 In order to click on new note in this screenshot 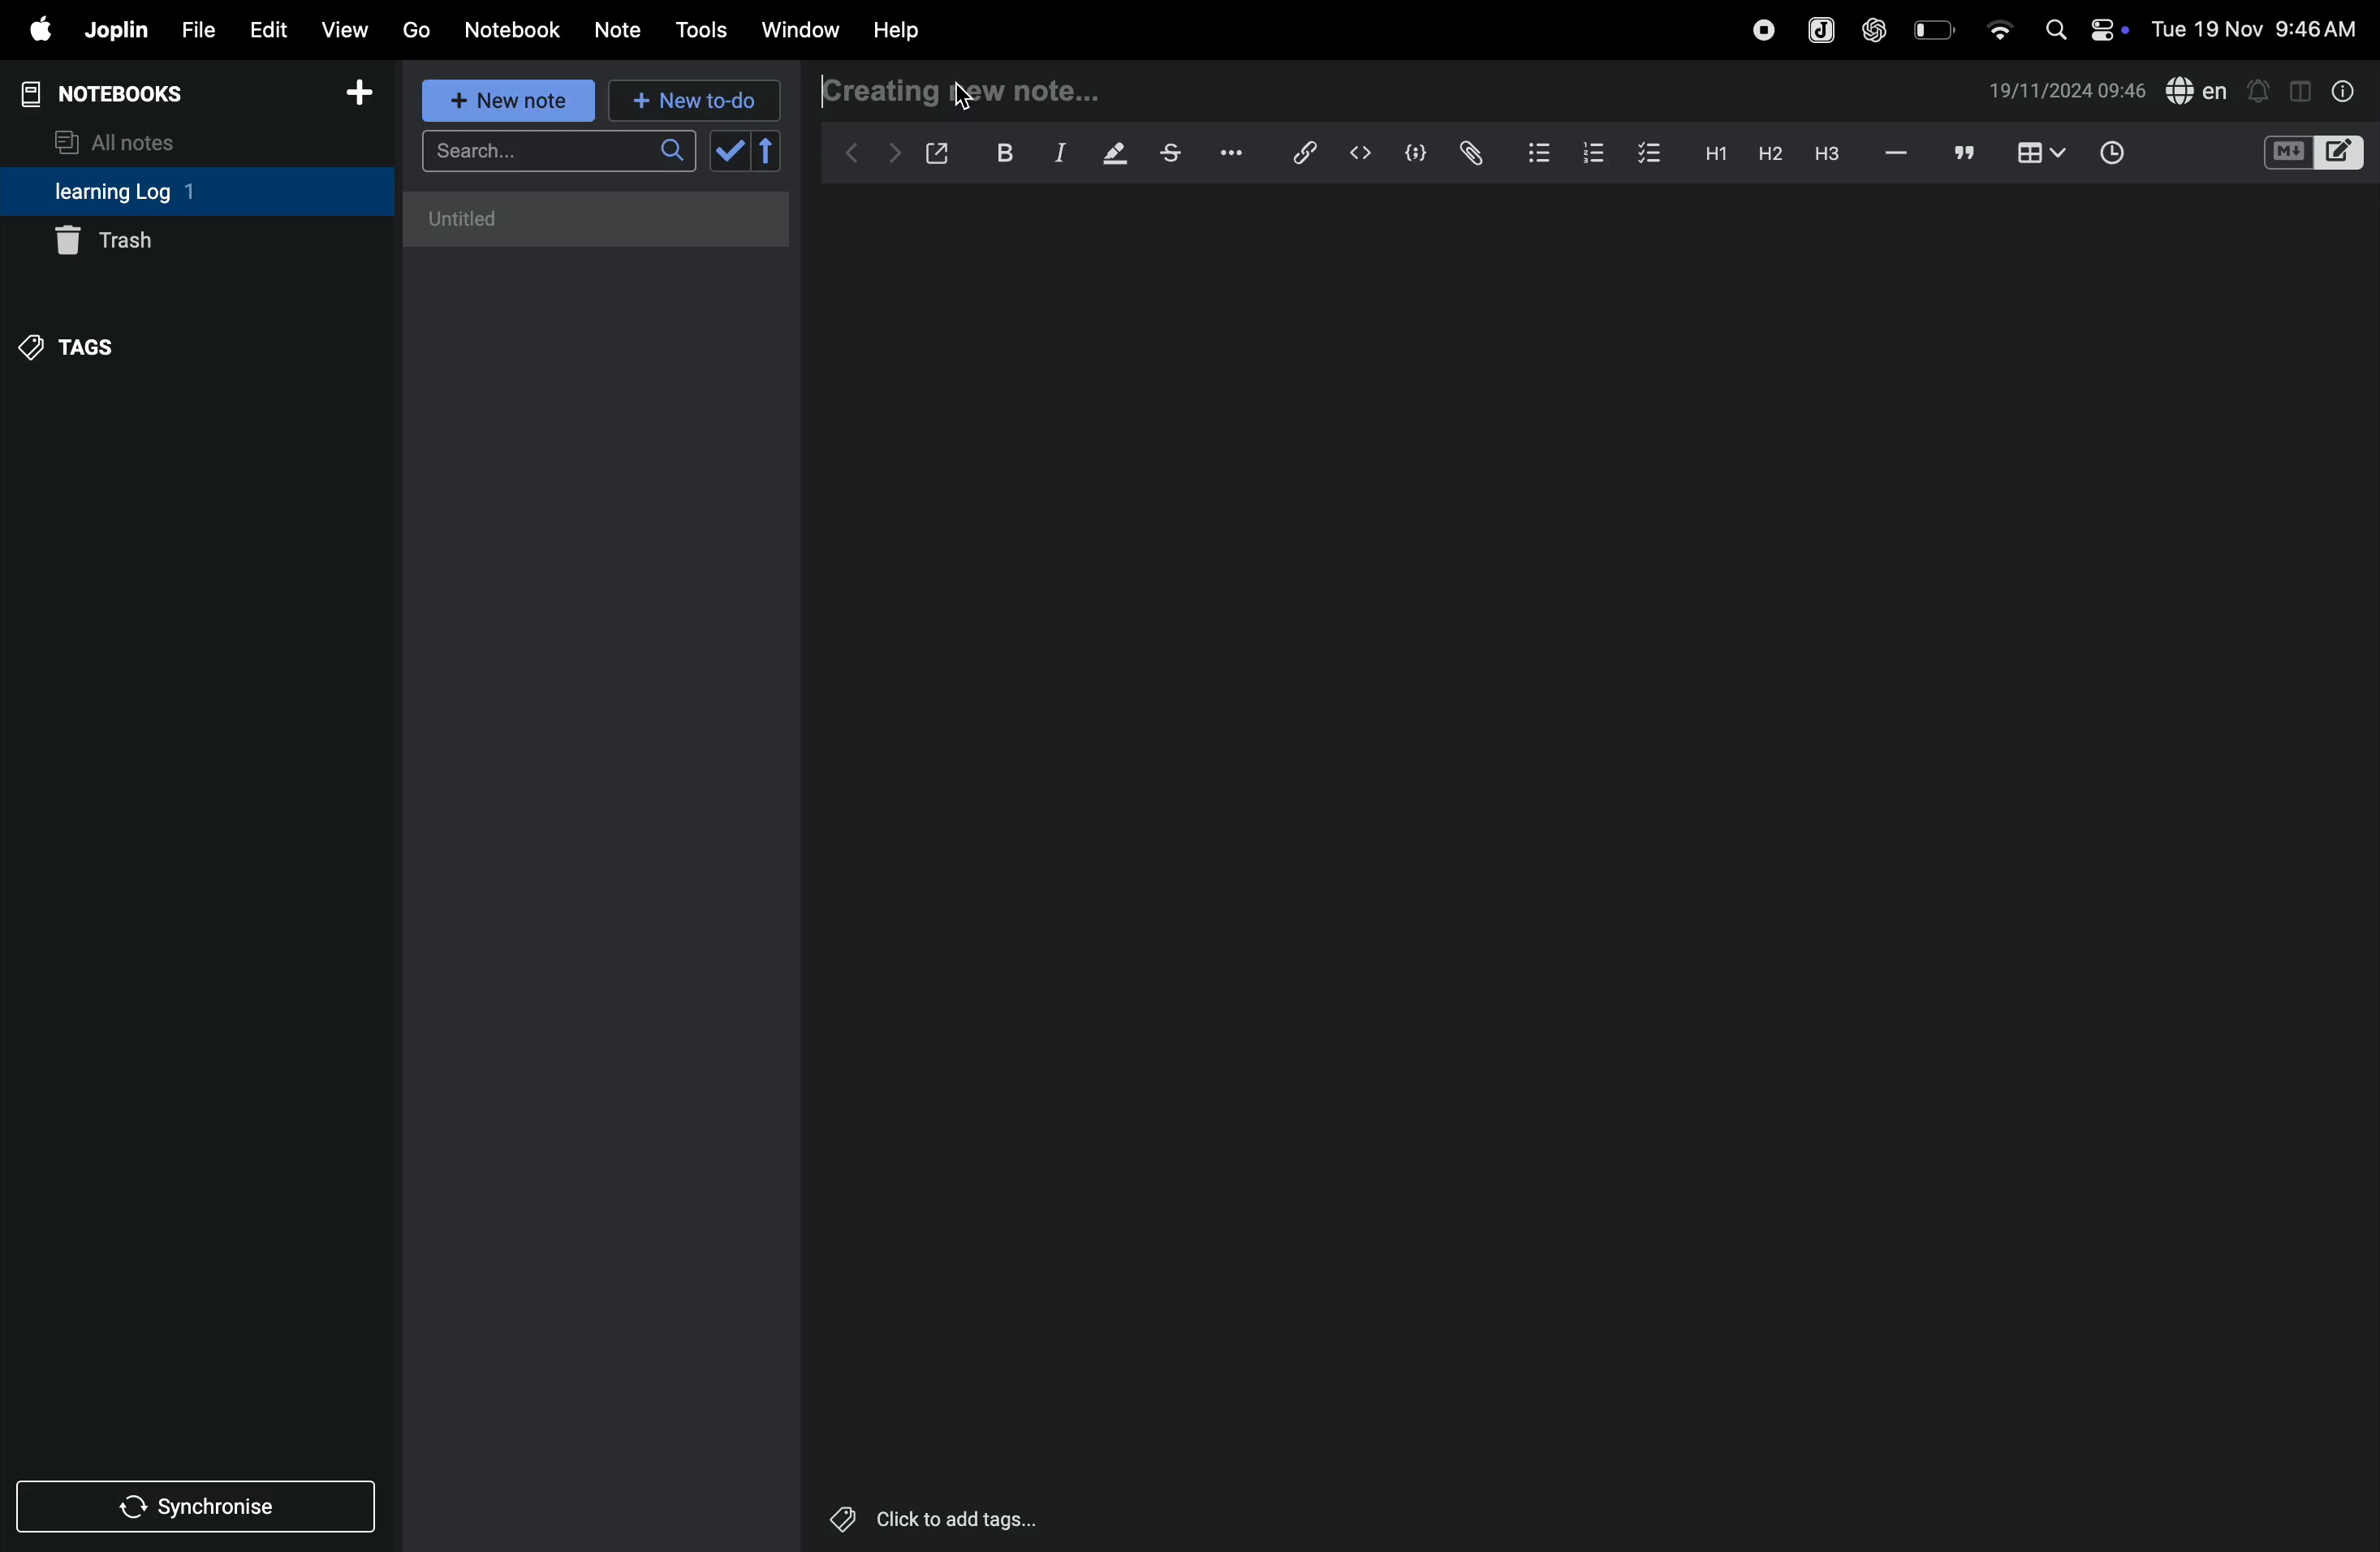, I will do `click(503, 100)`.